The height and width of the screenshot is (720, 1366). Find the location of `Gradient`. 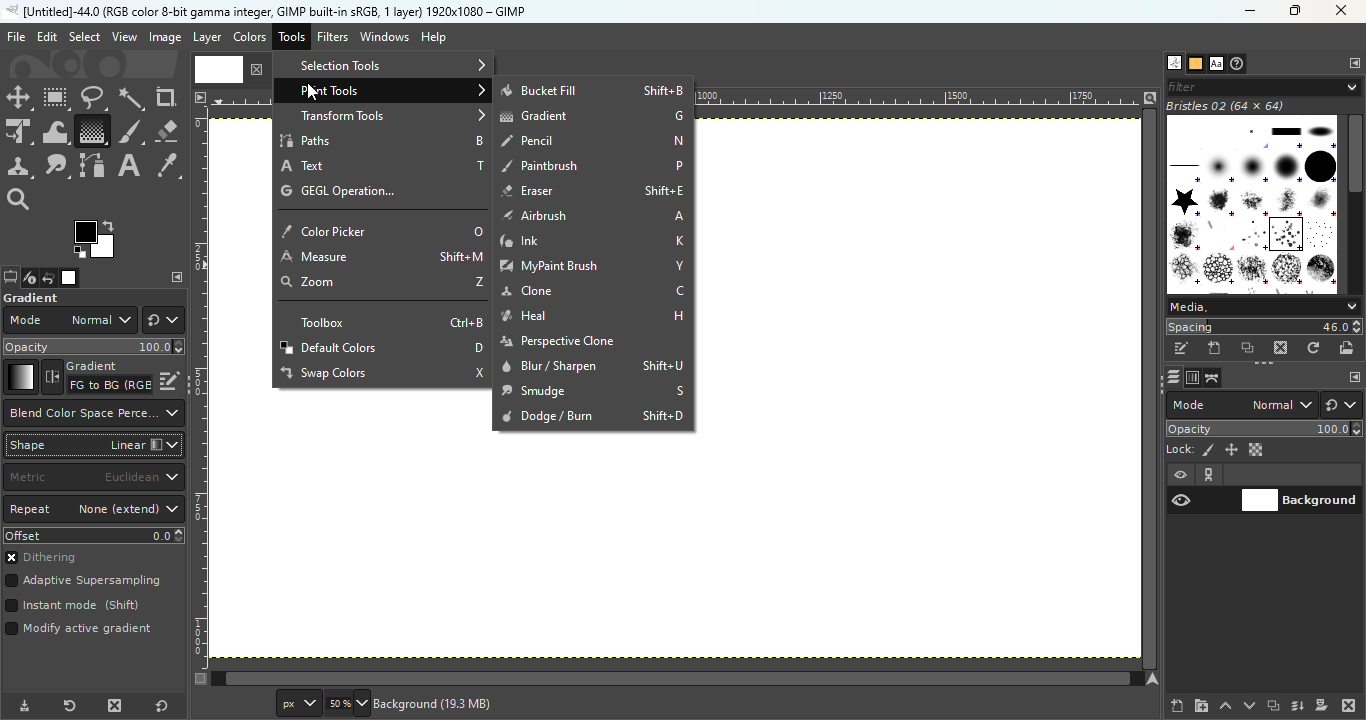

Gradient is located at coordinates (592, 116).